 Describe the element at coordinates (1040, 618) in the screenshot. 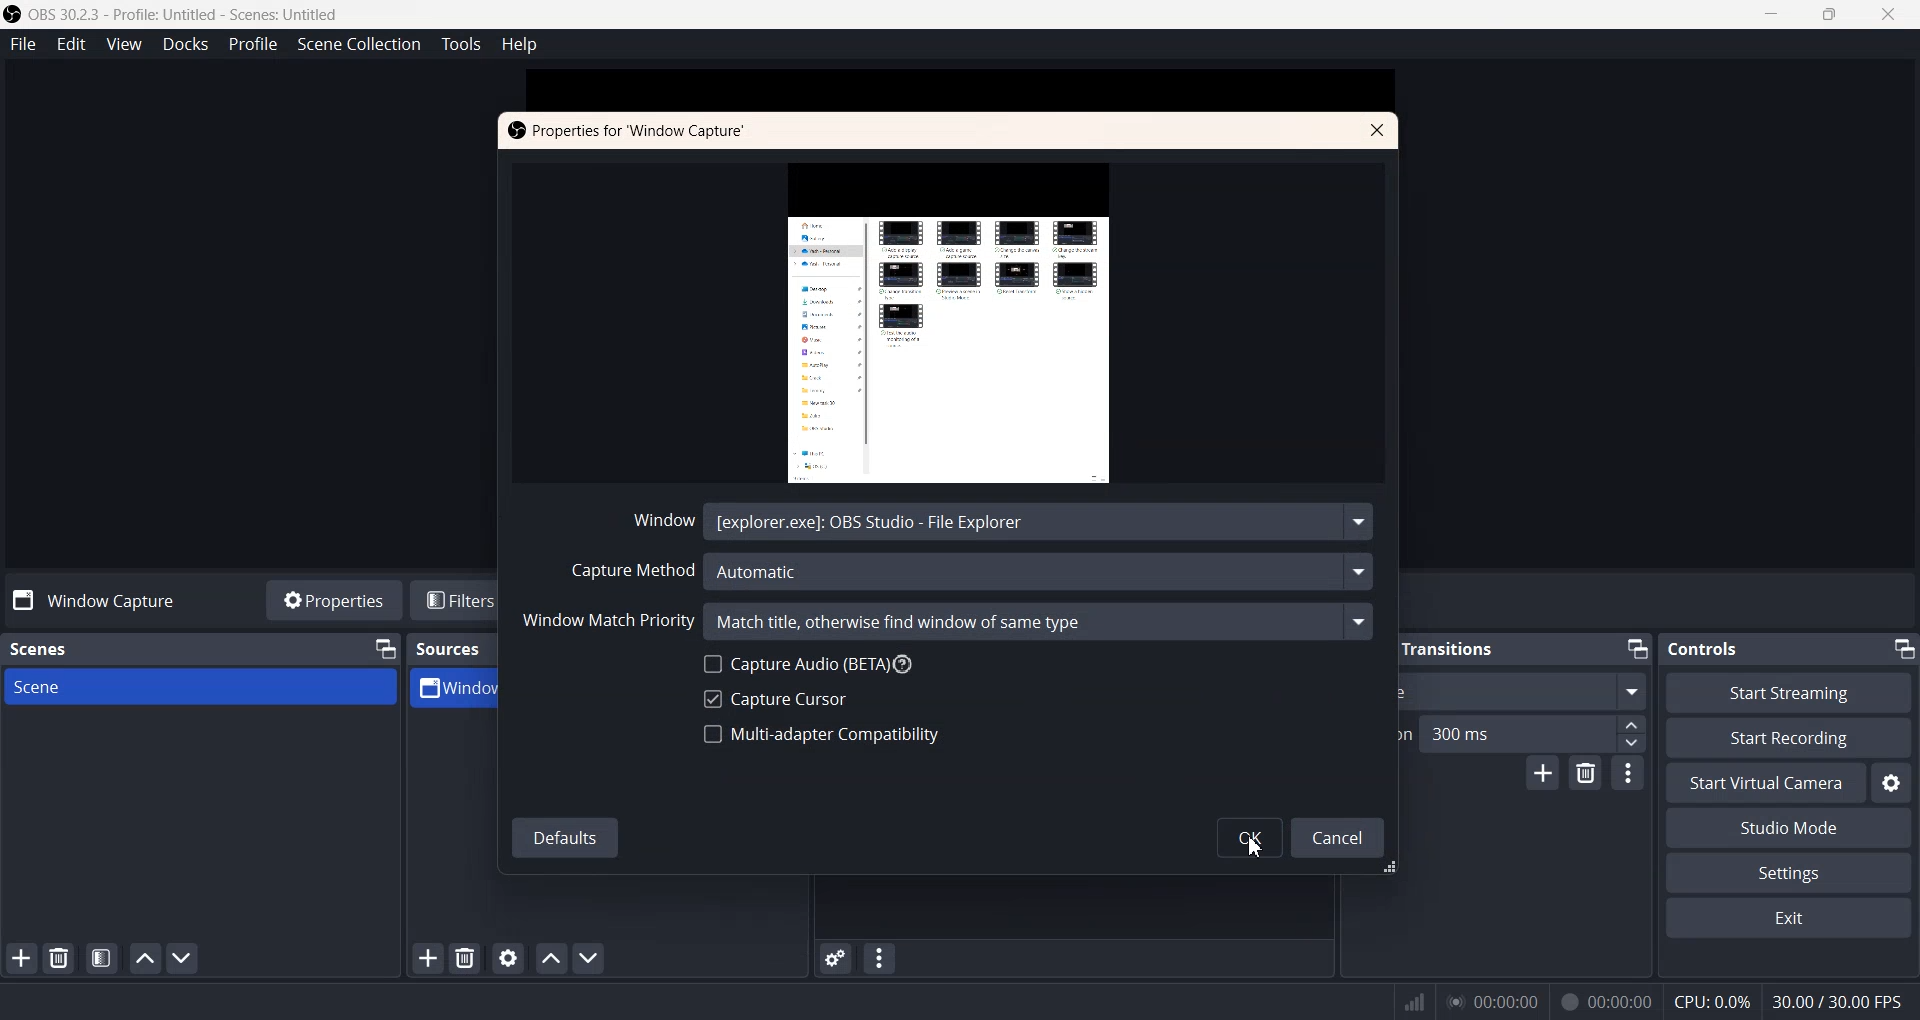

I see `Match title, otherwise find window of same type` at that location.